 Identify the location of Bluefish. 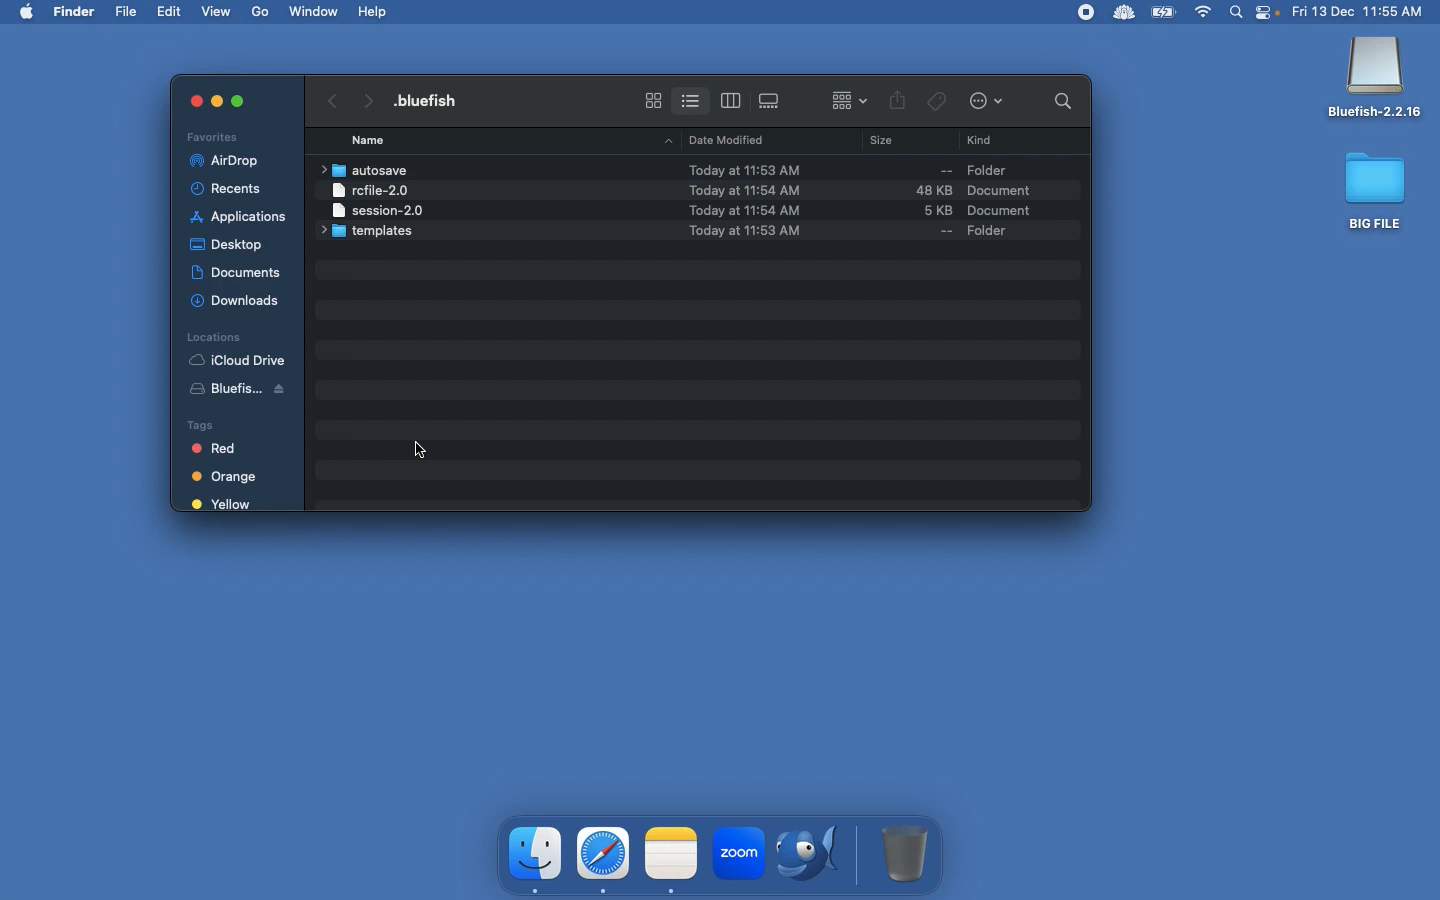
(814, 856).